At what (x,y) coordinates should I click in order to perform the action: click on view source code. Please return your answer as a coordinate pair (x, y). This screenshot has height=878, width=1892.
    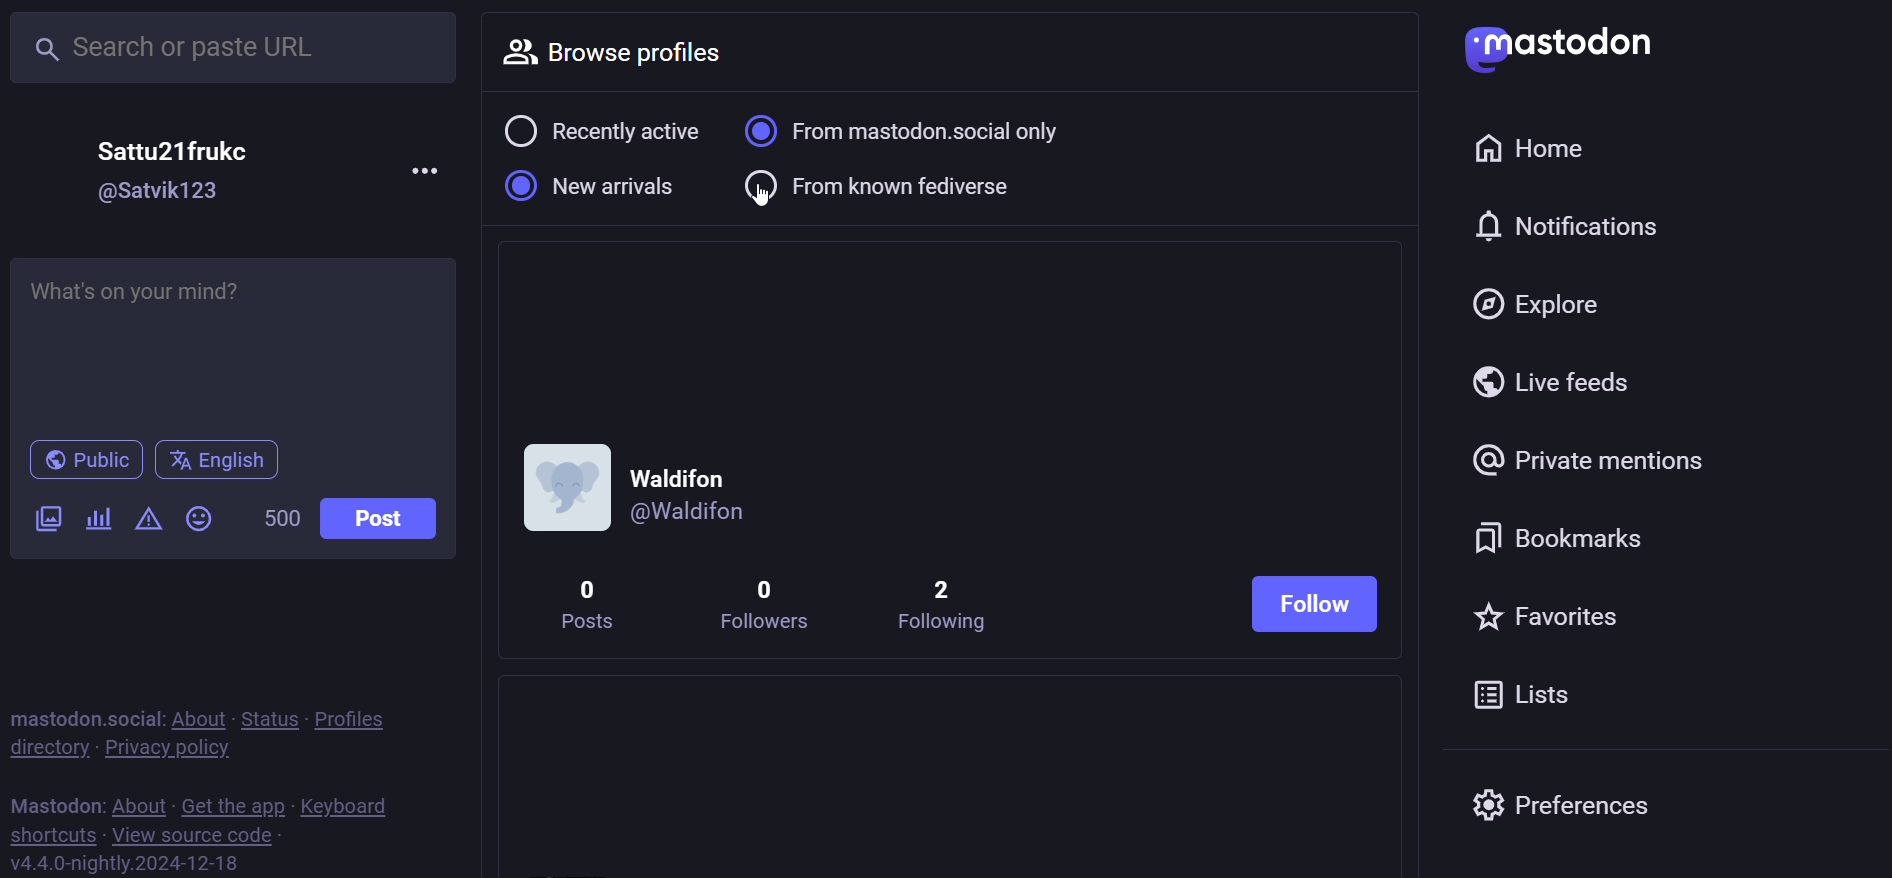
    Looking at the image, I should click on (197, 835).